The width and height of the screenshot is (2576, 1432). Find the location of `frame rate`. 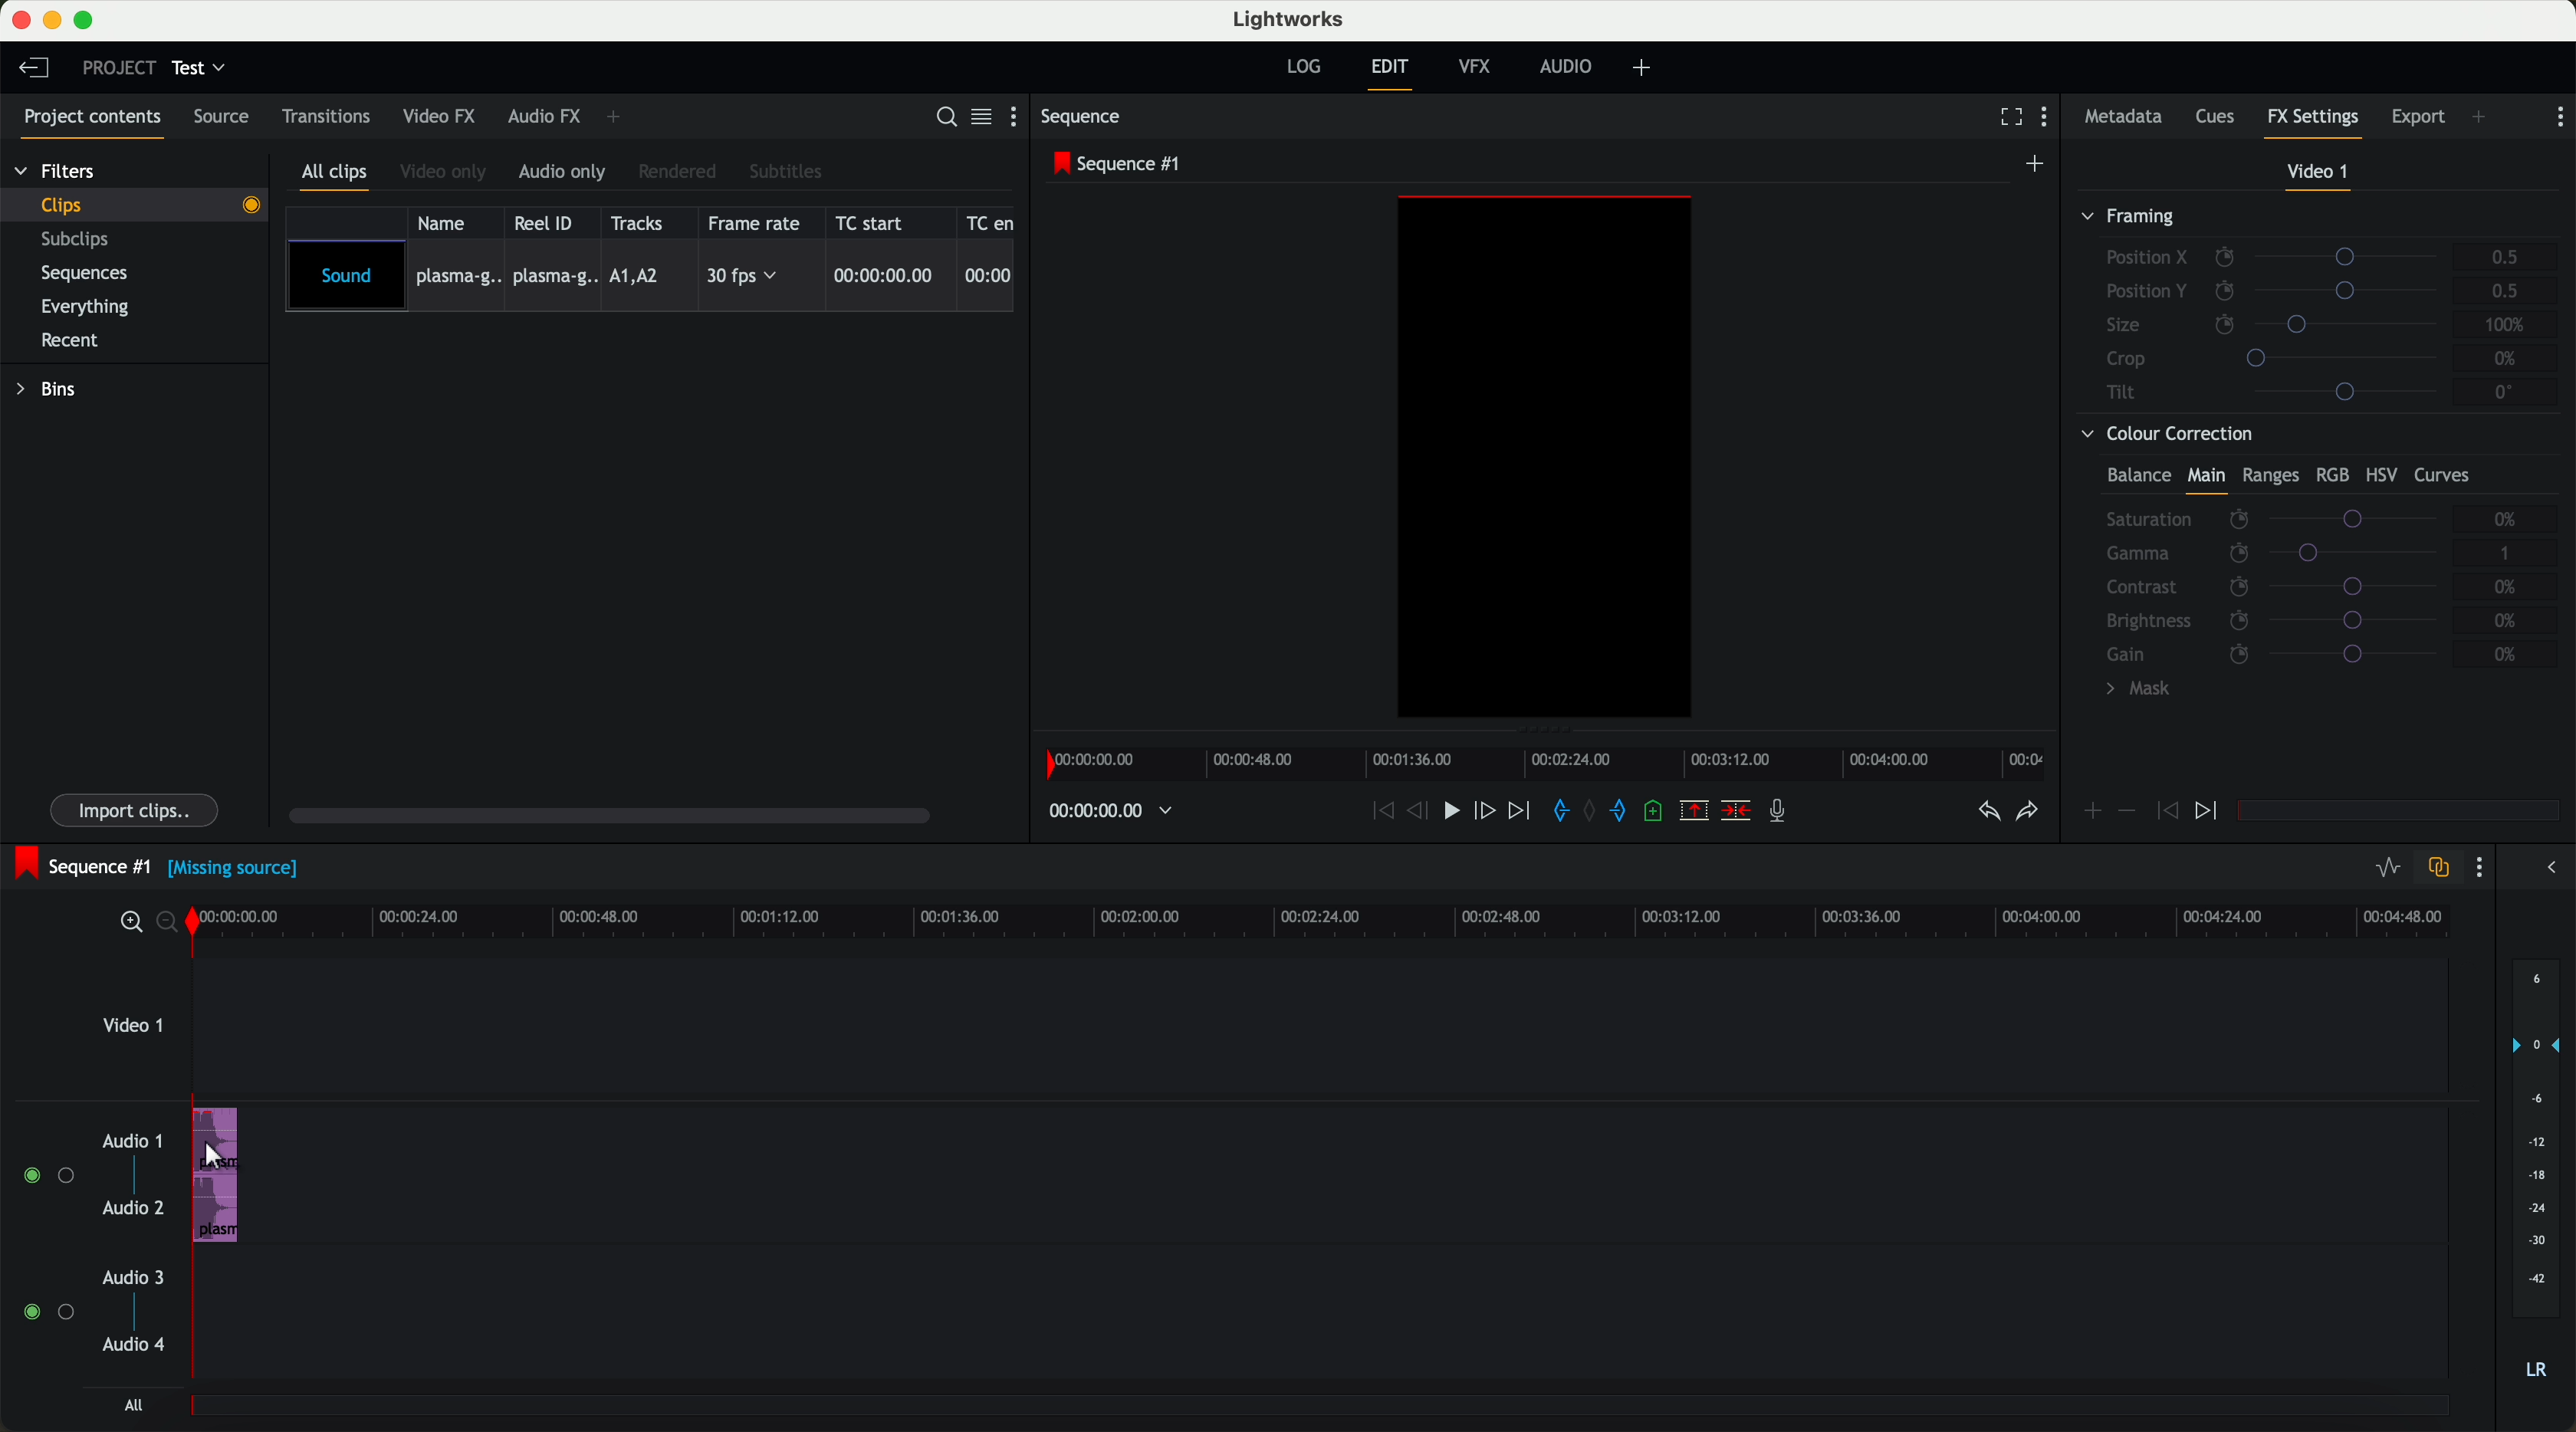

frame rate is located at coordinates (758, 223).